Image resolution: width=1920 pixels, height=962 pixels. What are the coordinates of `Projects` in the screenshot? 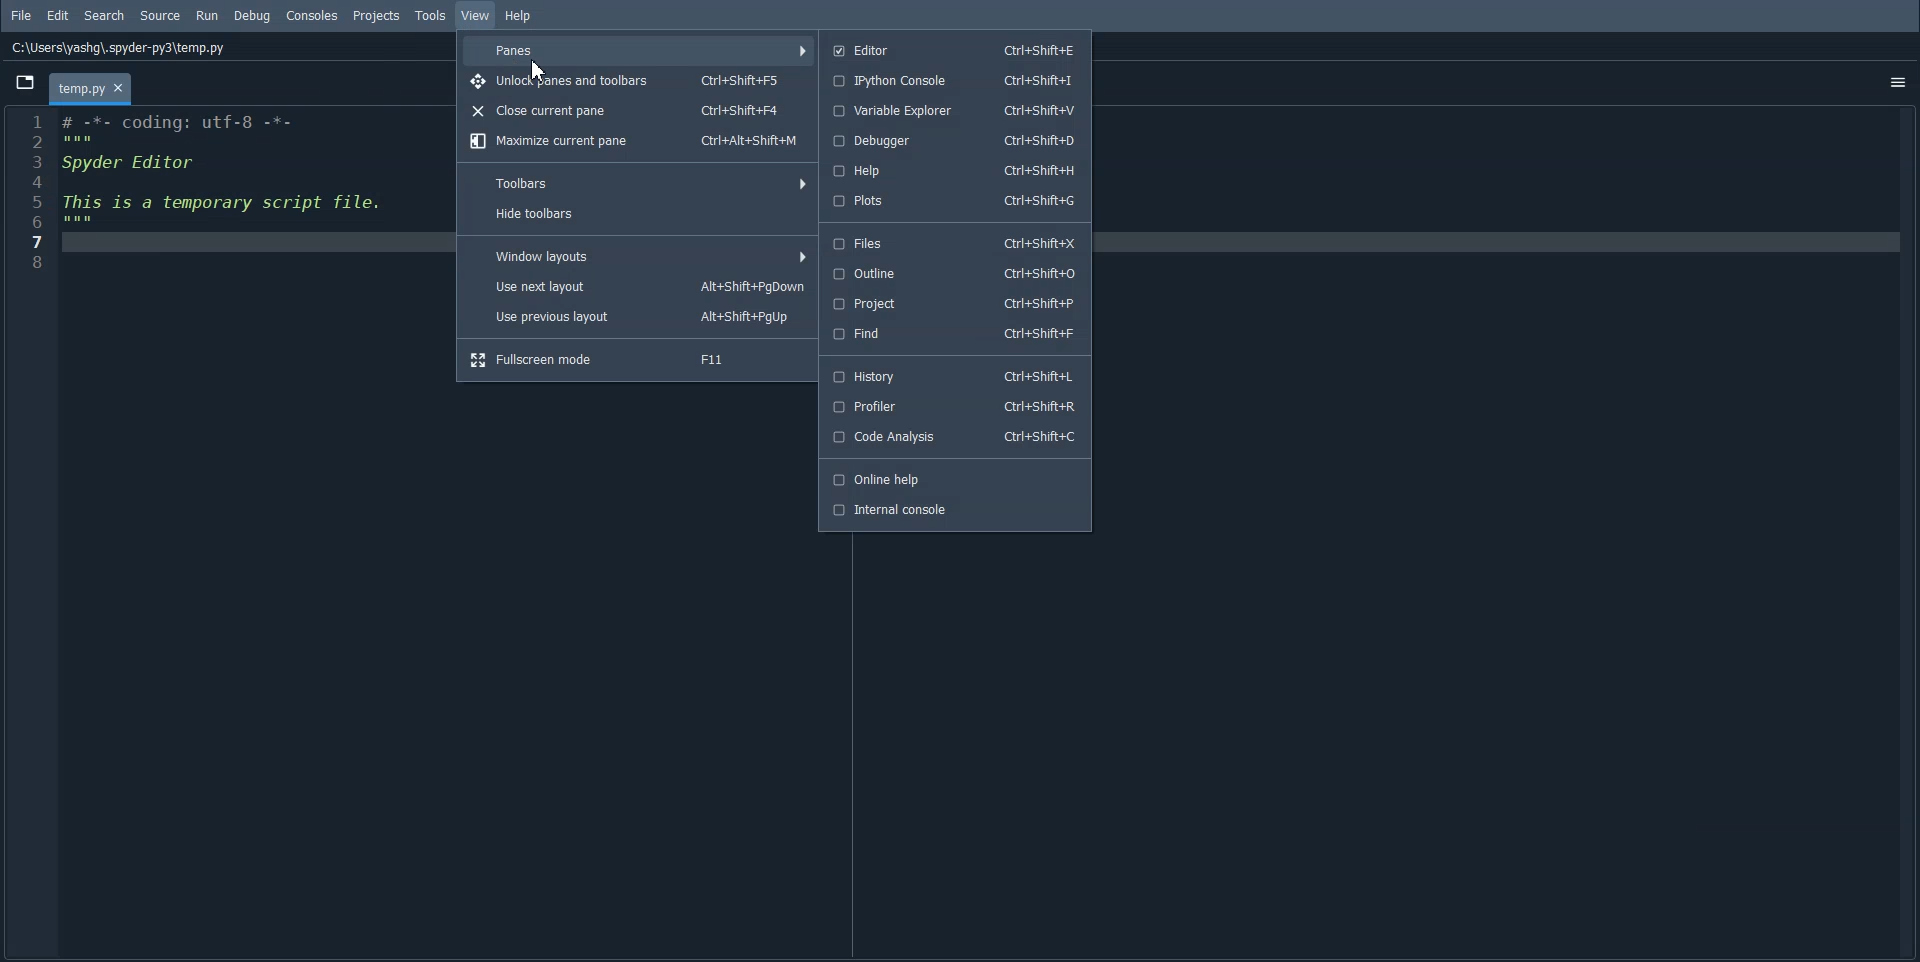 It's located at (379, 16).